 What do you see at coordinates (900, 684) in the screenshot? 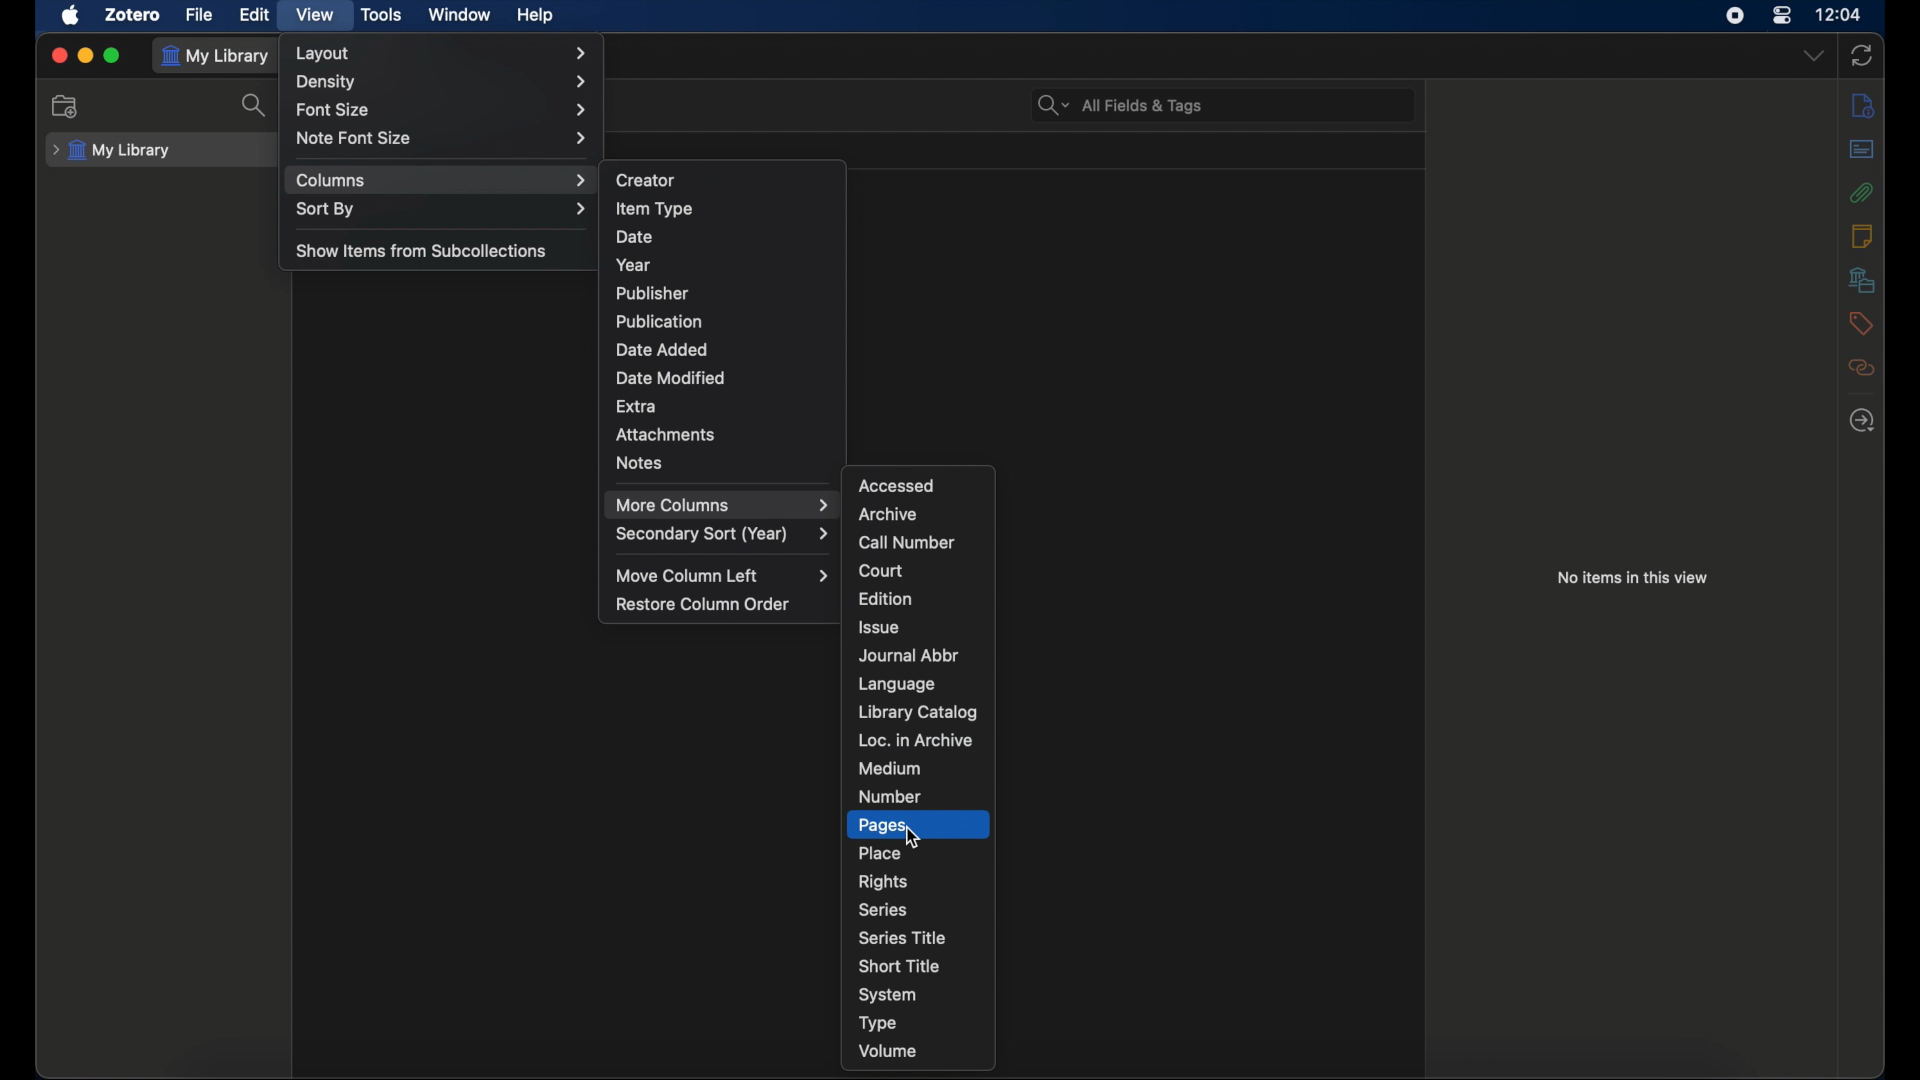
I see `language` at bounding box center [900, 684].